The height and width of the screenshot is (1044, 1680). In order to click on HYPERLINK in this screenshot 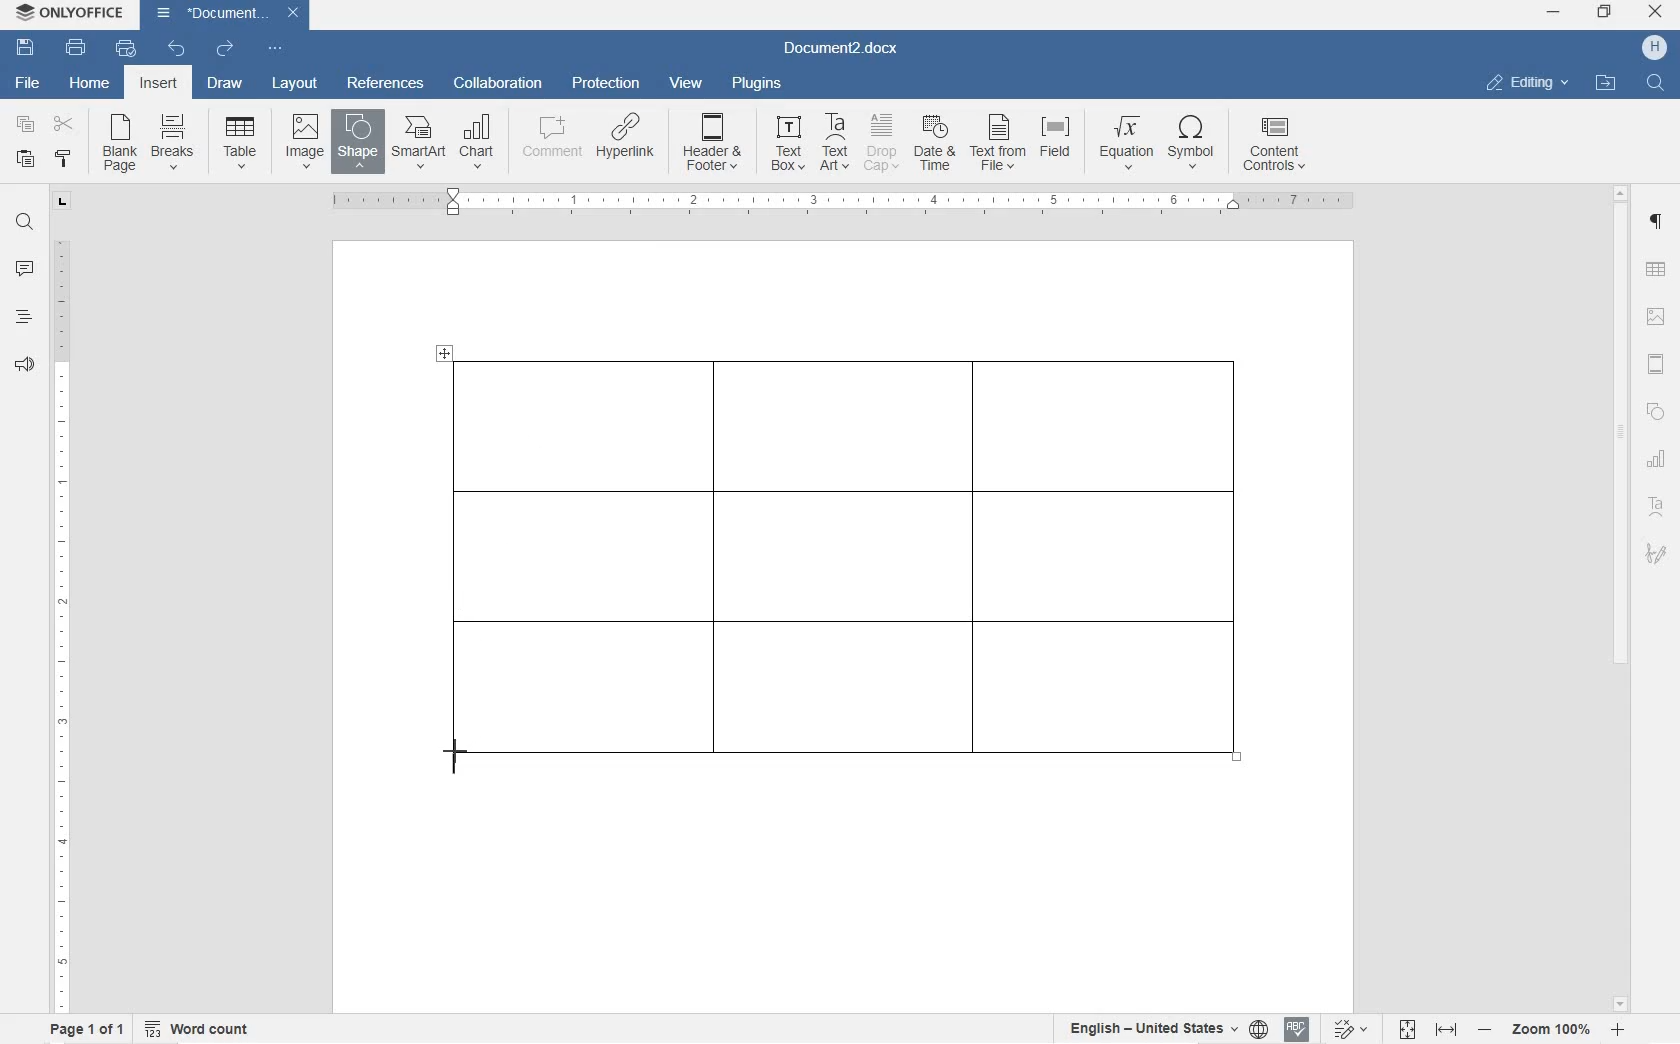, I will do `click(626, 143)`.